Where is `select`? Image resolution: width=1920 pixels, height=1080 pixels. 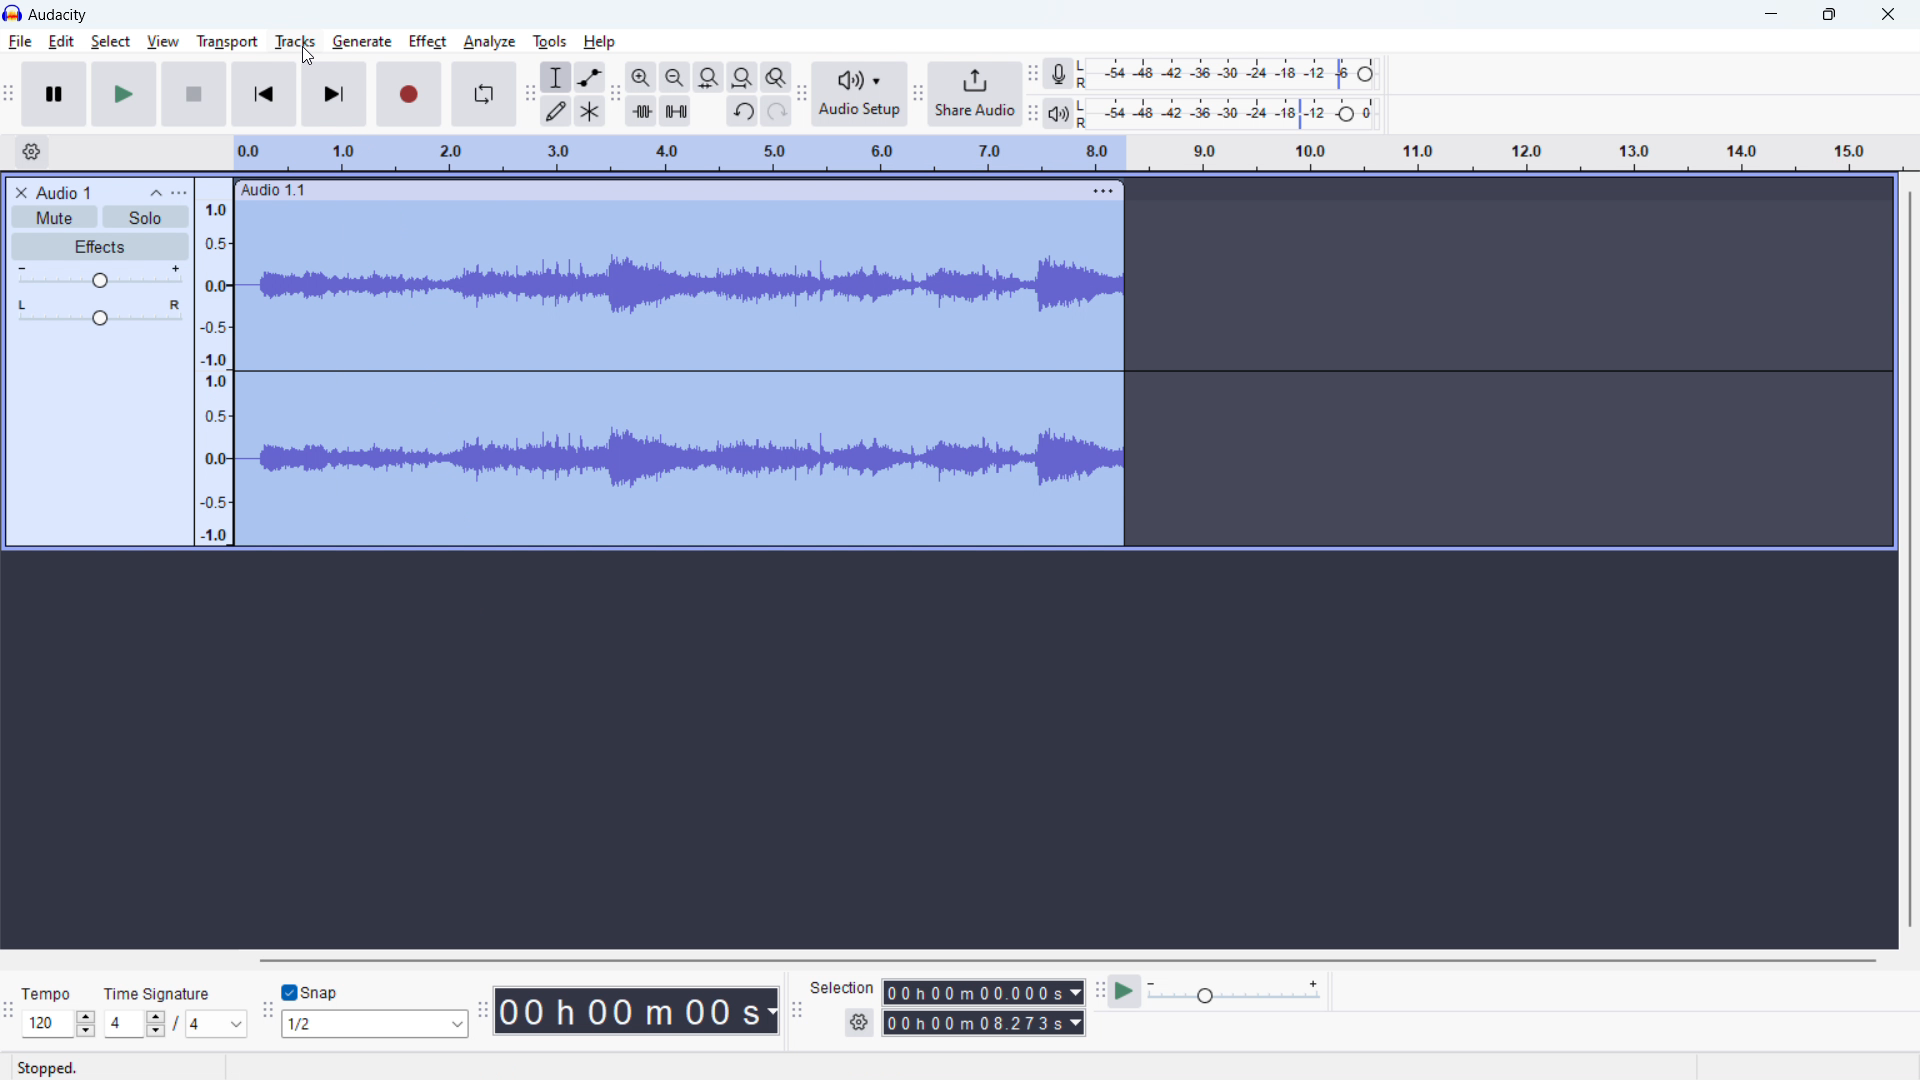 select is located at coordinates (110, 42).